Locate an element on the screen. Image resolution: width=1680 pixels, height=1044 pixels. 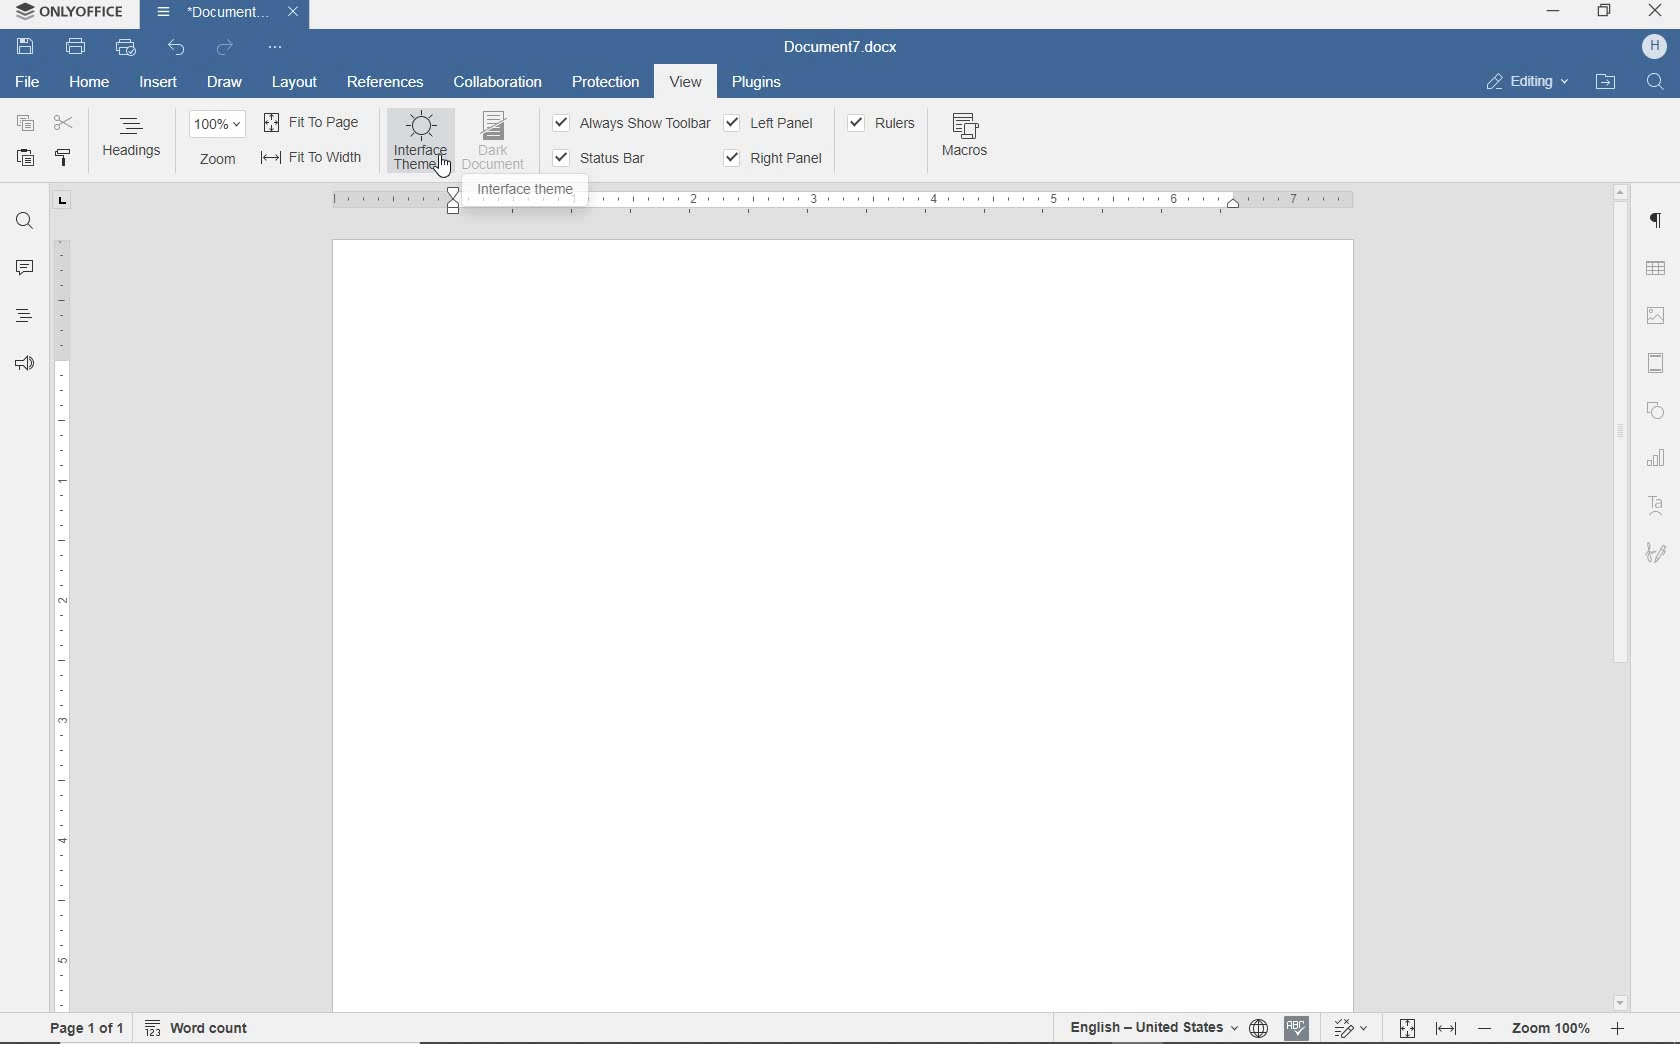
FIND is located at coordinates (25, 224).